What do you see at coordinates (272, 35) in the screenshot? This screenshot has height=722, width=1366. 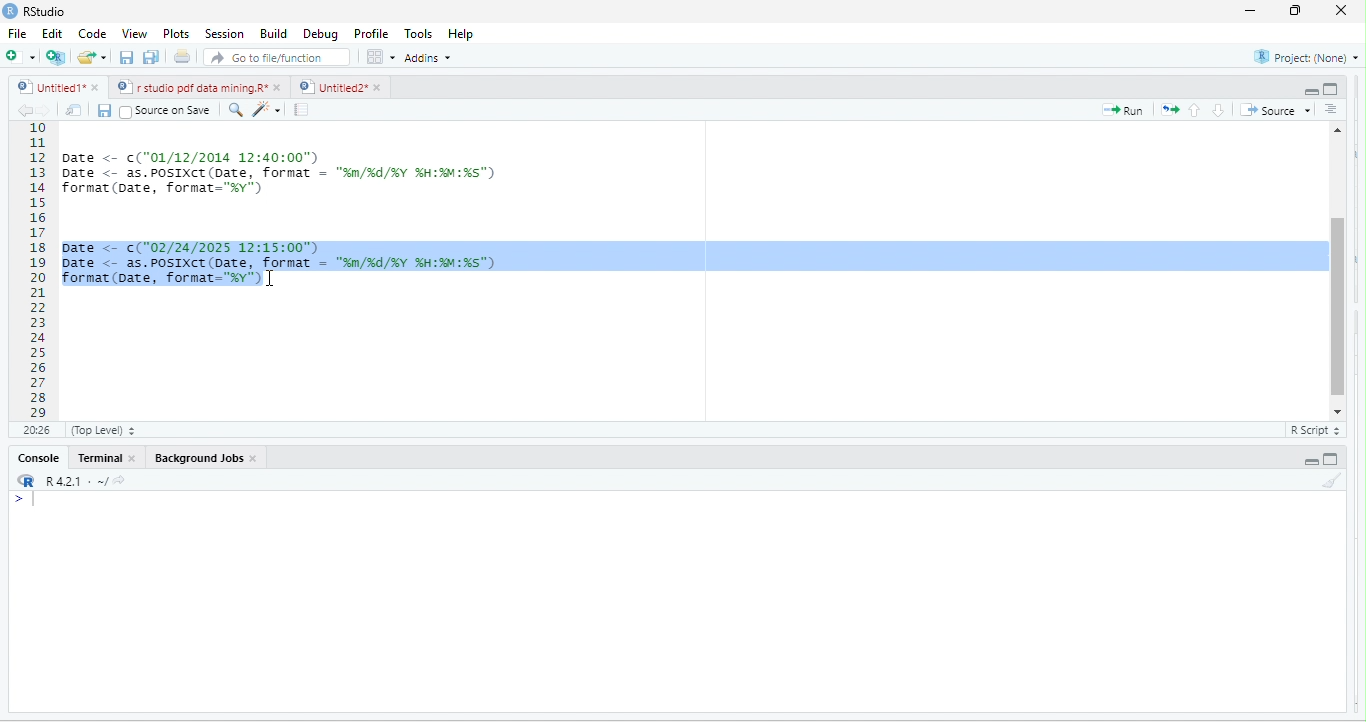 I see `Build` at bounding box center [272, 35].